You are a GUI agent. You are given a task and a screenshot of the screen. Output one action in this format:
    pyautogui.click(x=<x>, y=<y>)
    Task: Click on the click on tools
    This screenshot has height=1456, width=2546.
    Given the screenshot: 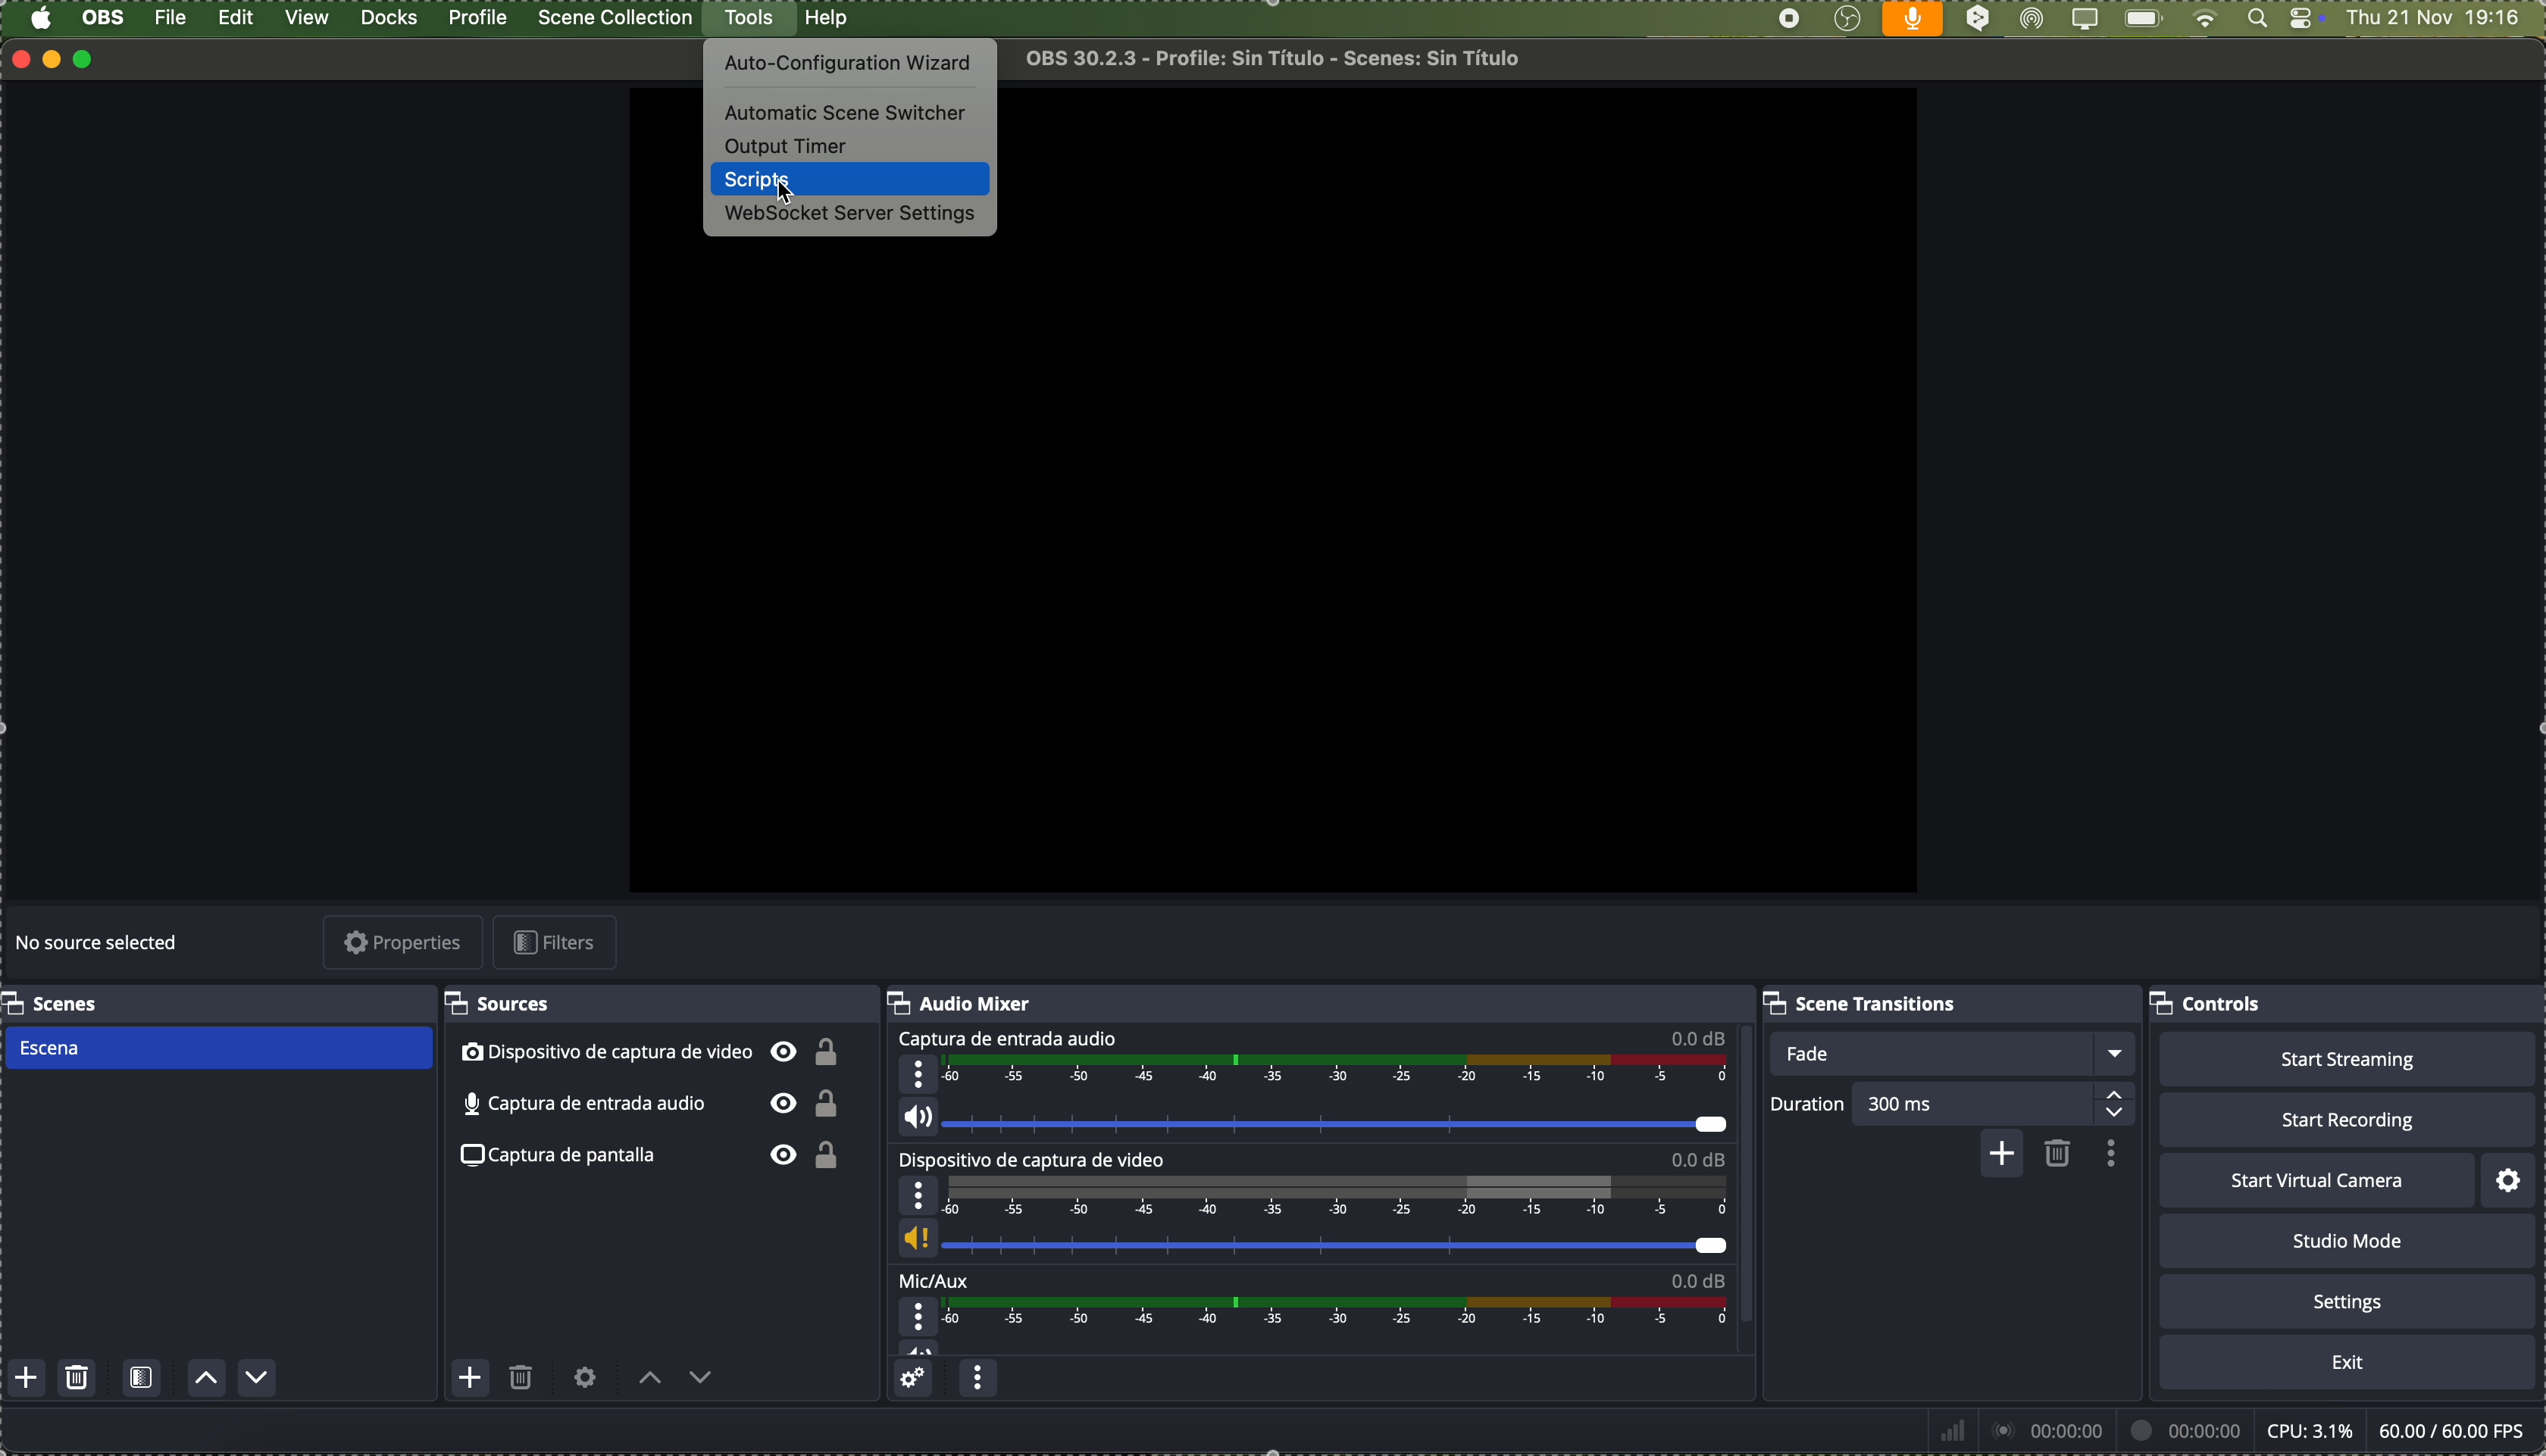 What is the action you would take?
    pyautogui.click(x=752, y=15)
    